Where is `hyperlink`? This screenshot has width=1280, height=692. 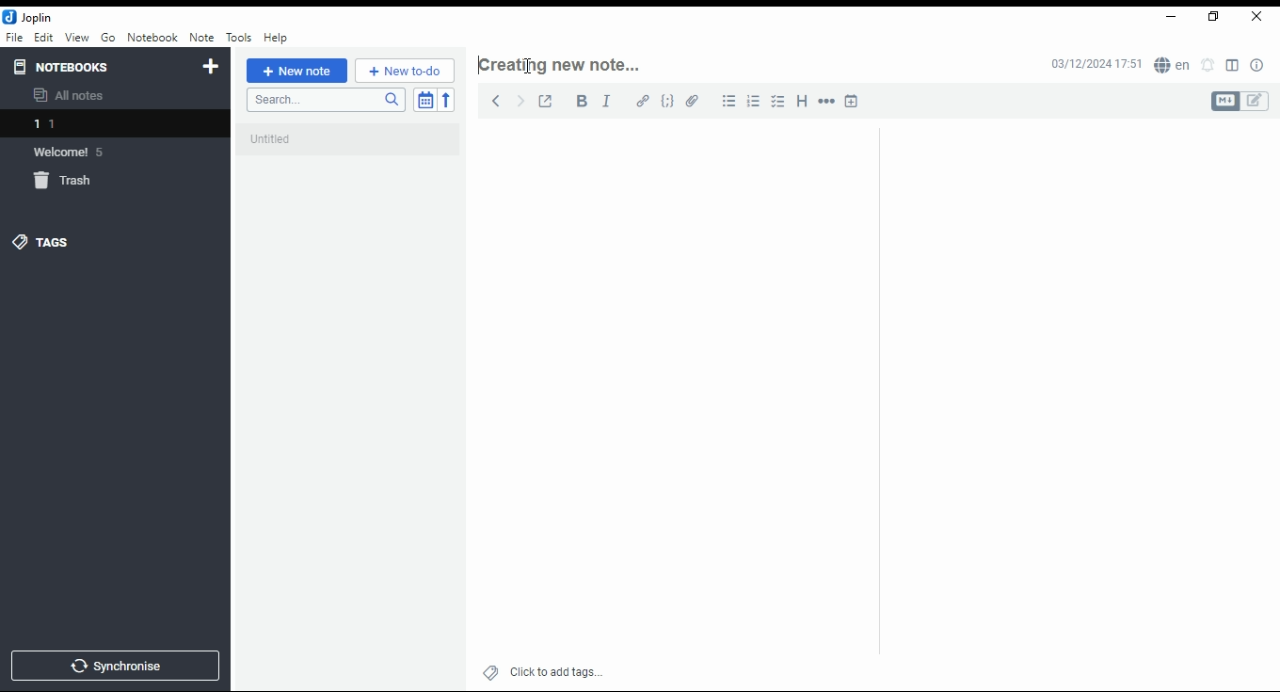
hyperlink is located at coordinates (643, 102).